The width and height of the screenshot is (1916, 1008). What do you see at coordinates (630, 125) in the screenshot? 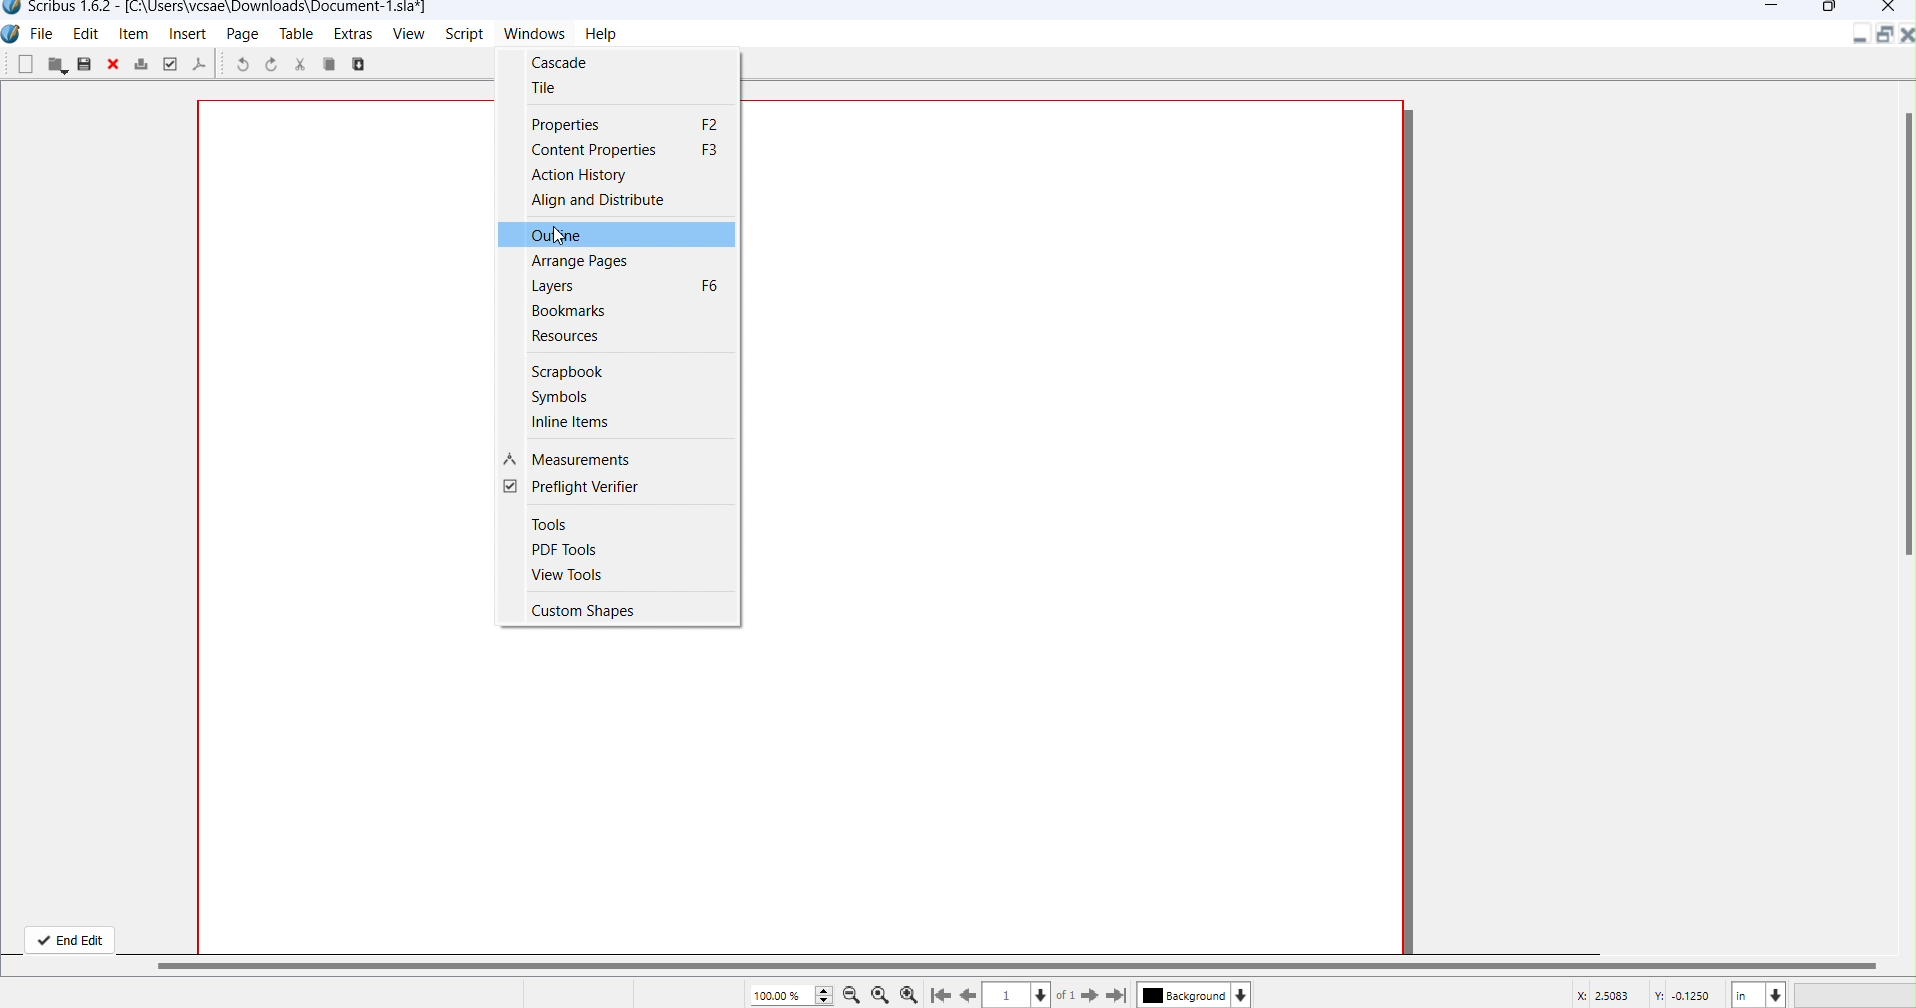
I see `Properties` at bounding box center [630, 125].